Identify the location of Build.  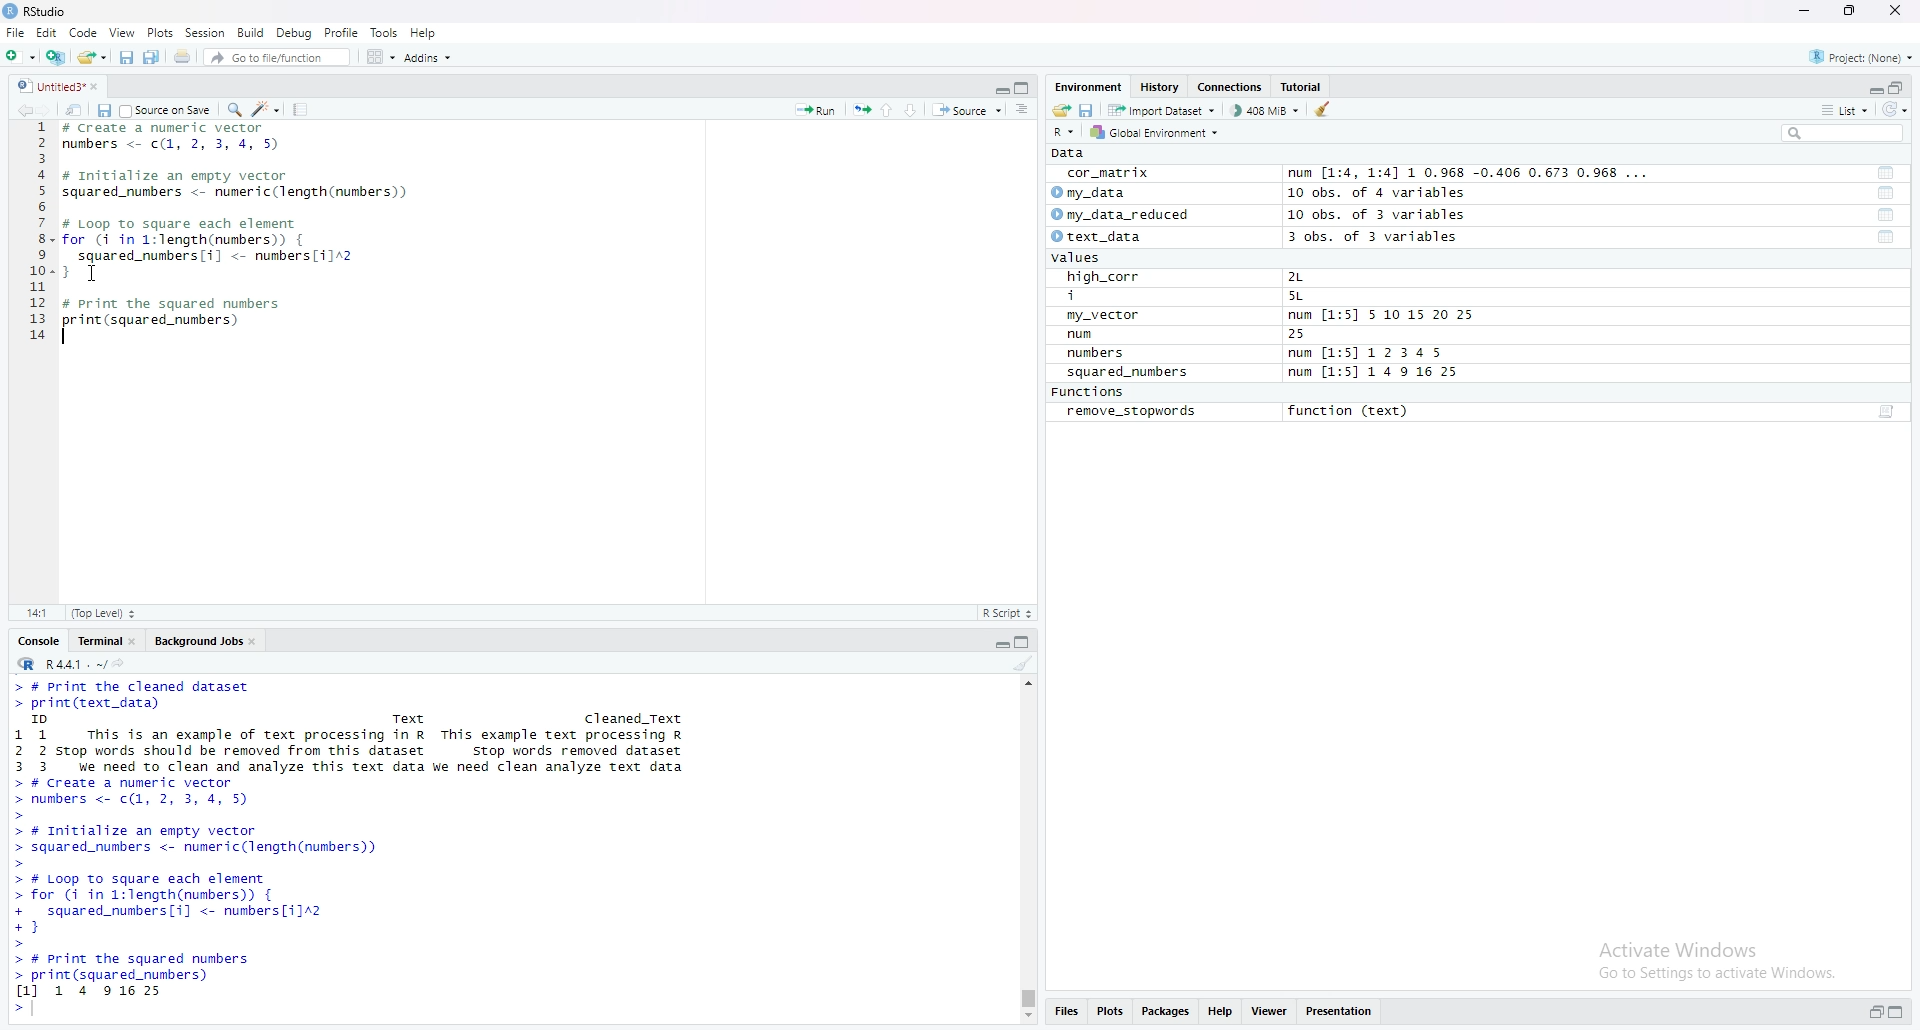
(252, 32).